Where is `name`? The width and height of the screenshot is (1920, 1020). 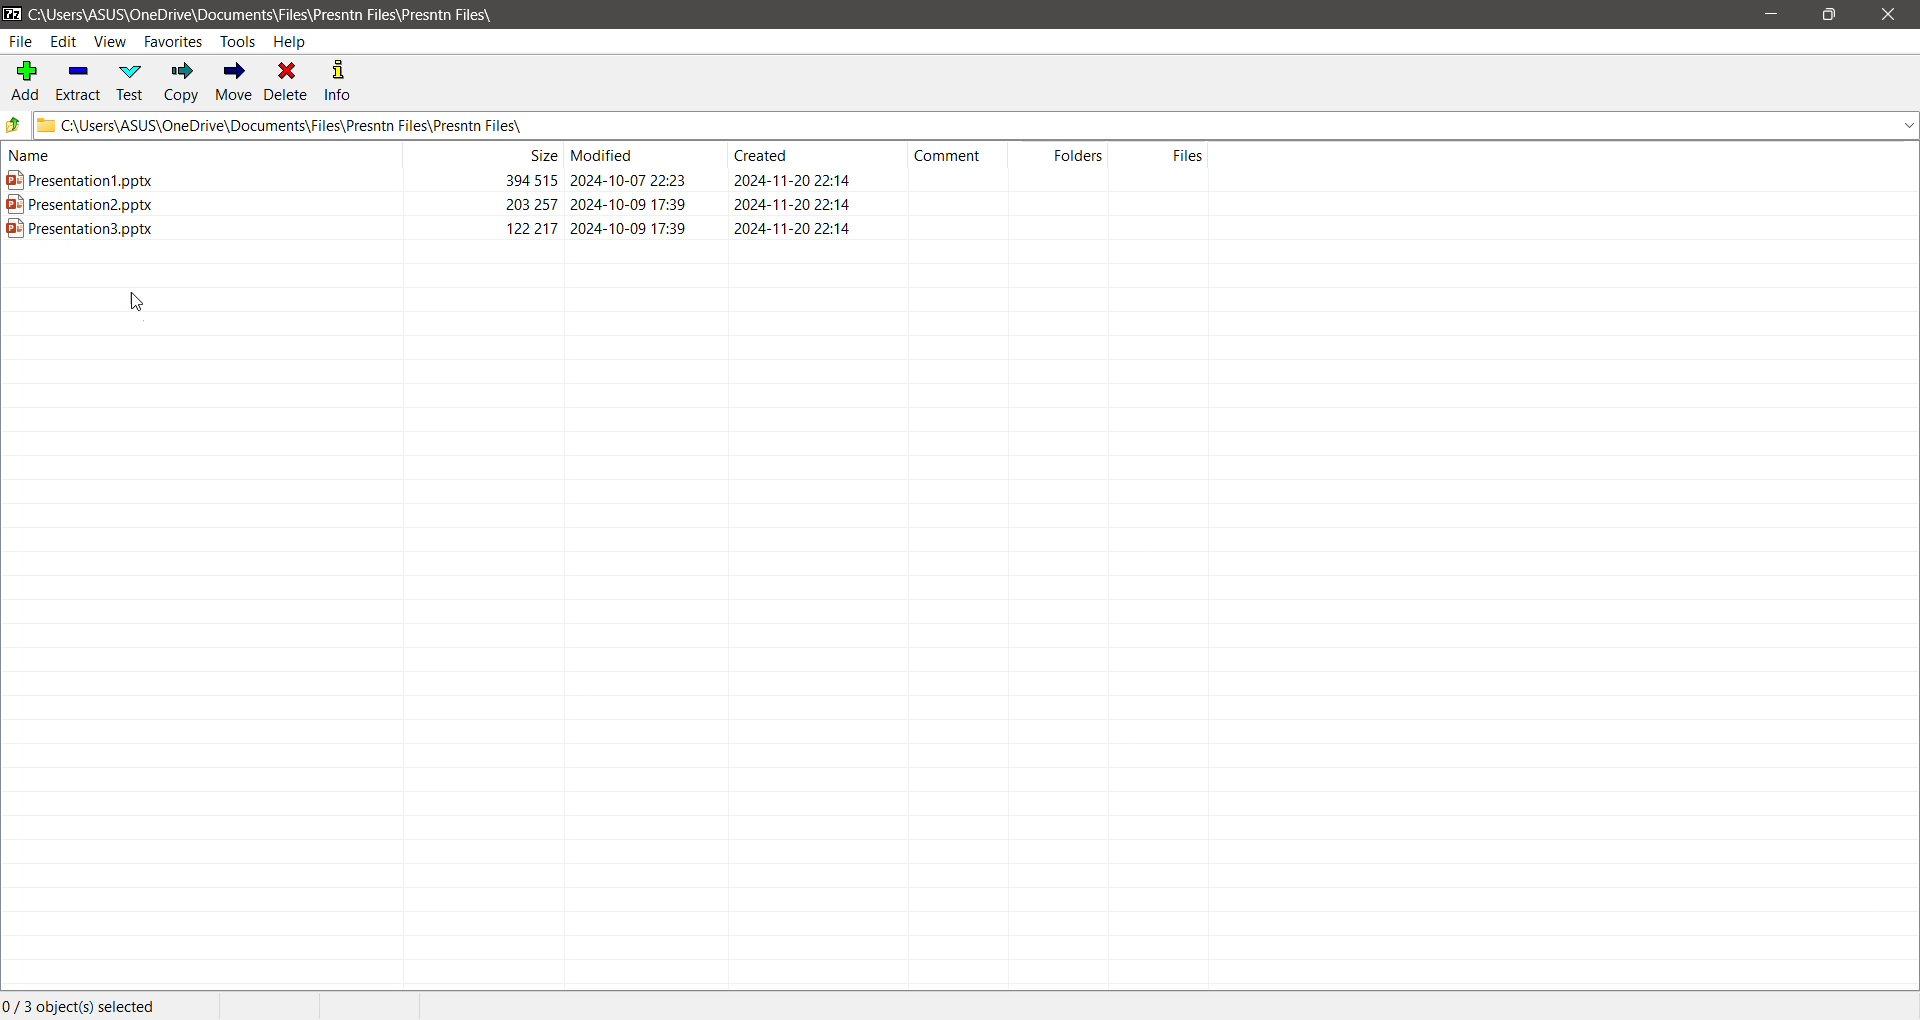 name is located at coordinates (30, 155).